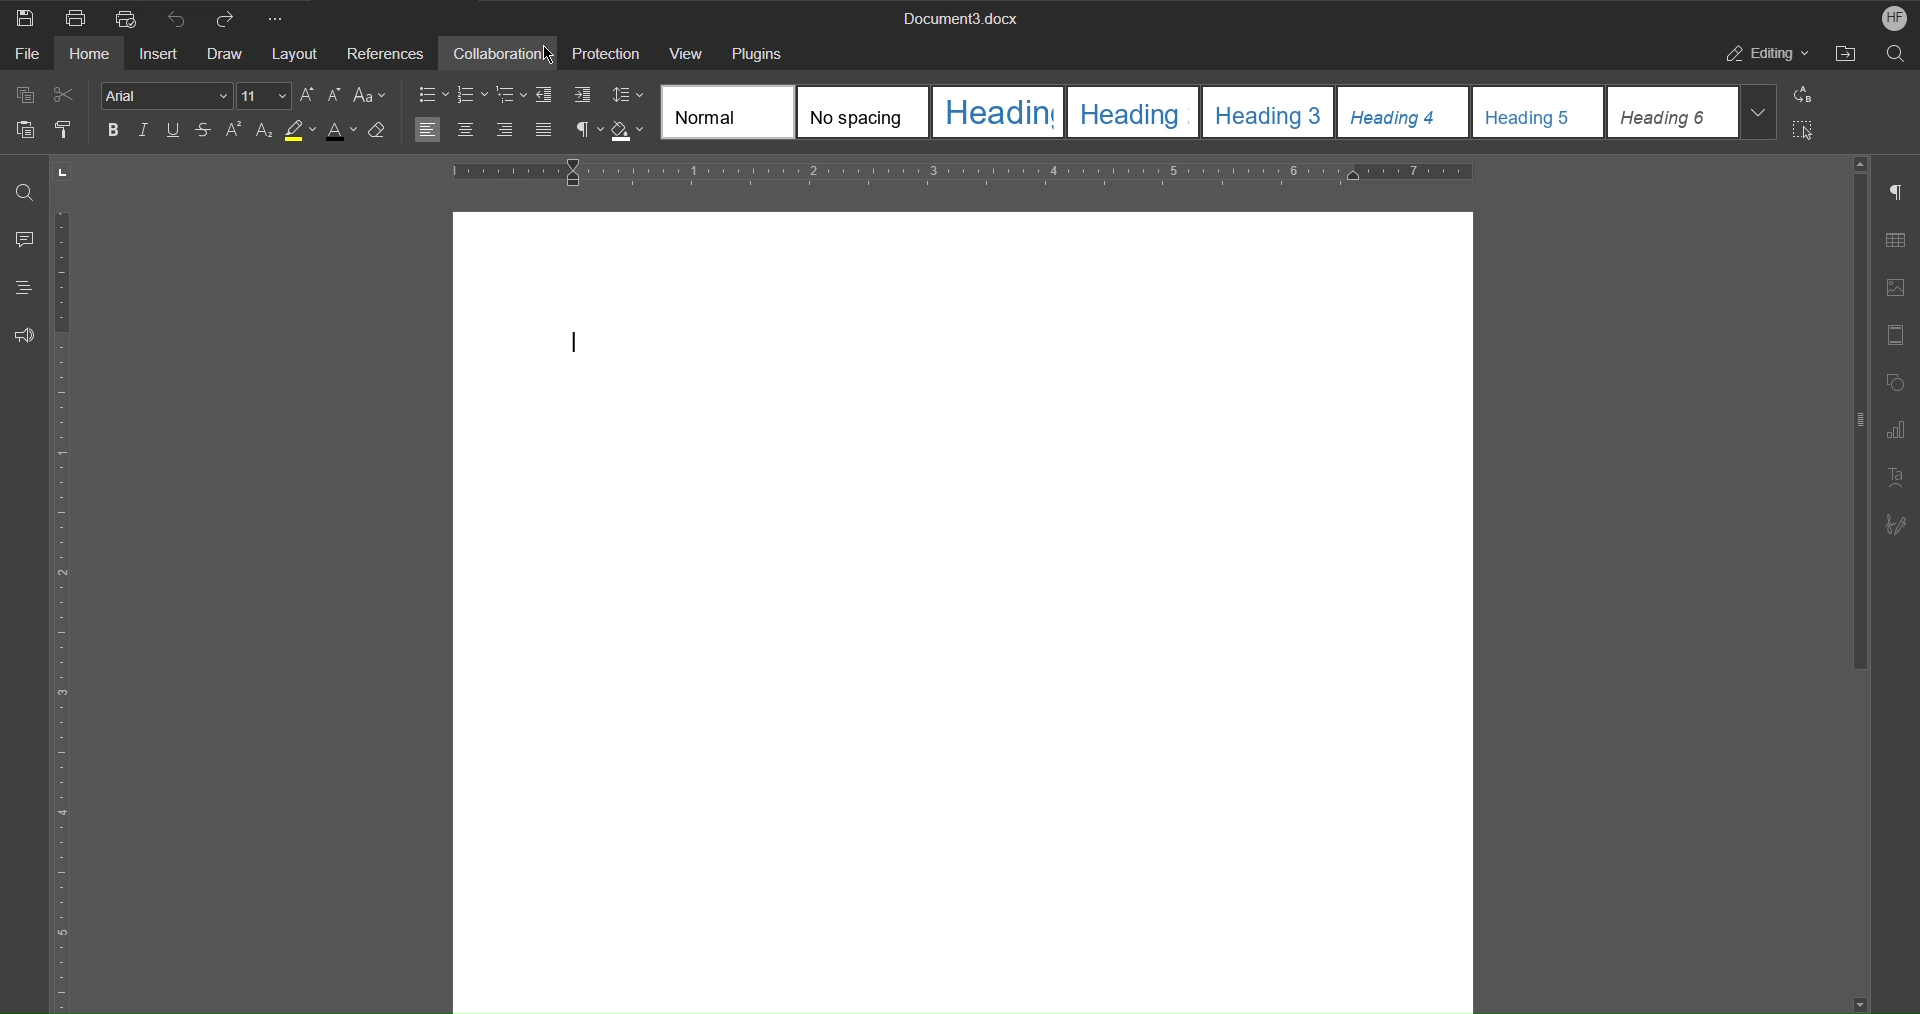 Image resolution: width=1920 pixels, height=1014 pixels. Describe the element at coordinates (723, 115) in the screenshot. I see `Normal` at that location.